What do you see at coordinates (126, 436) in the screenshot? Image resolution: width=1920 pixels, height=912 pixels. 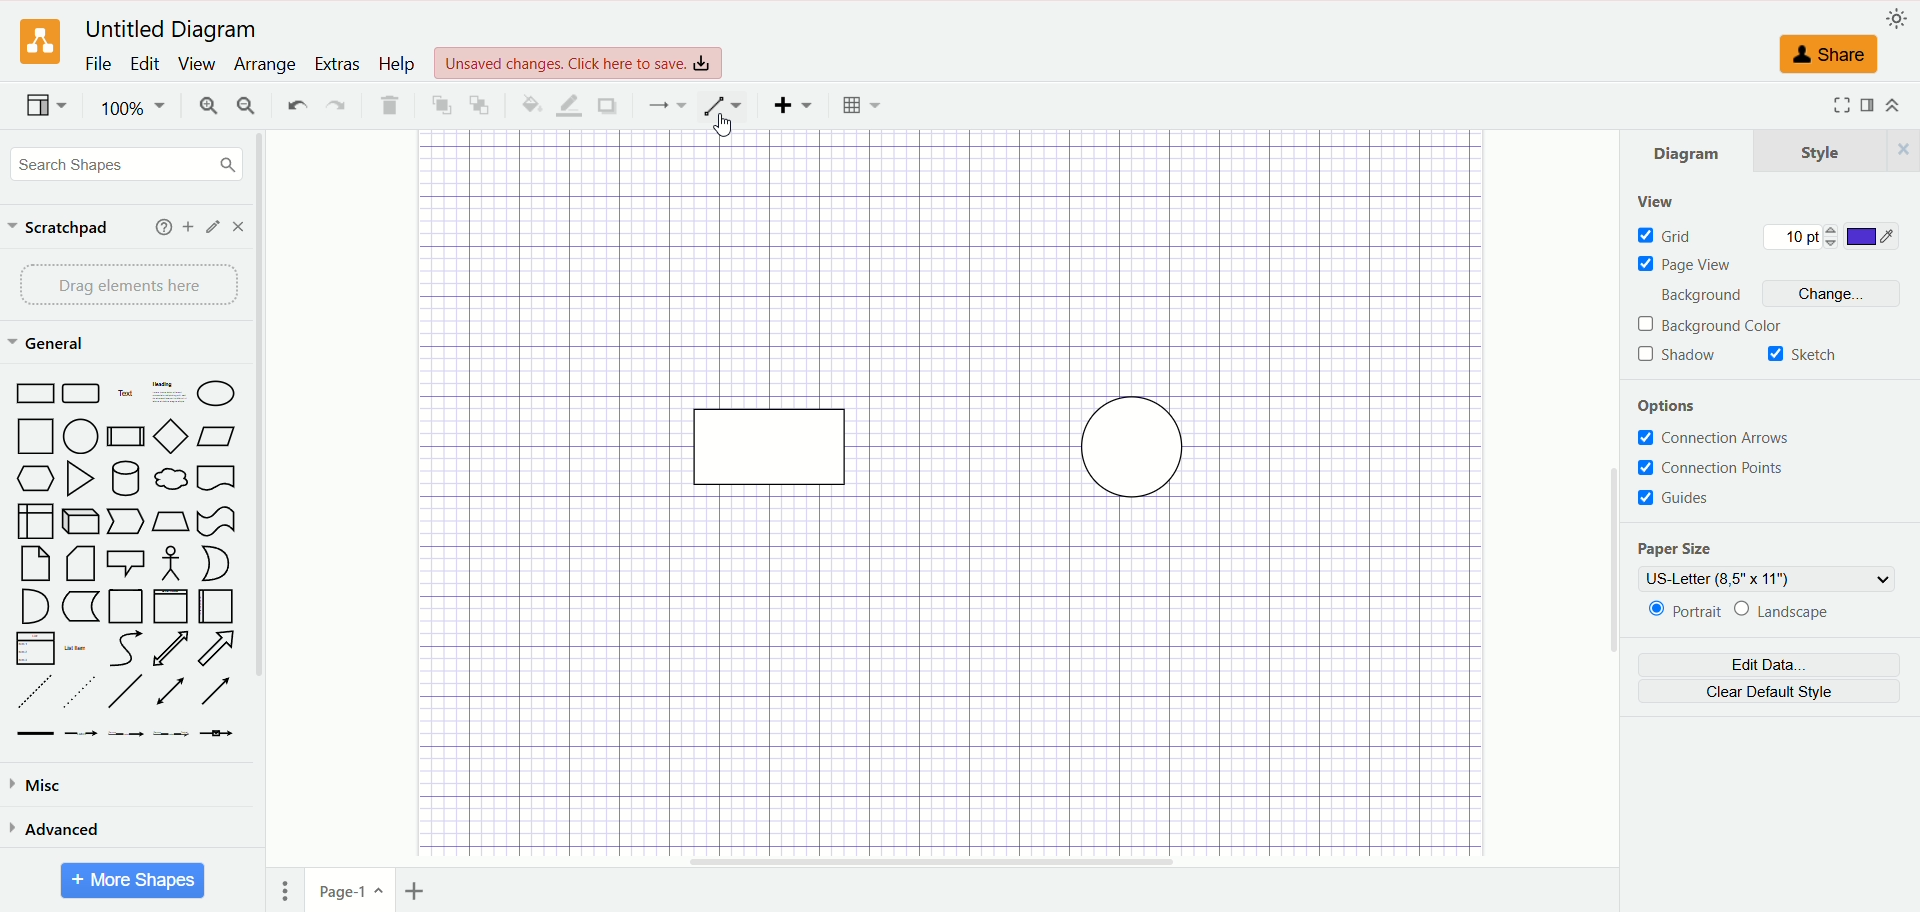 I see `Divided Bar` at bounding box center [126, 436].